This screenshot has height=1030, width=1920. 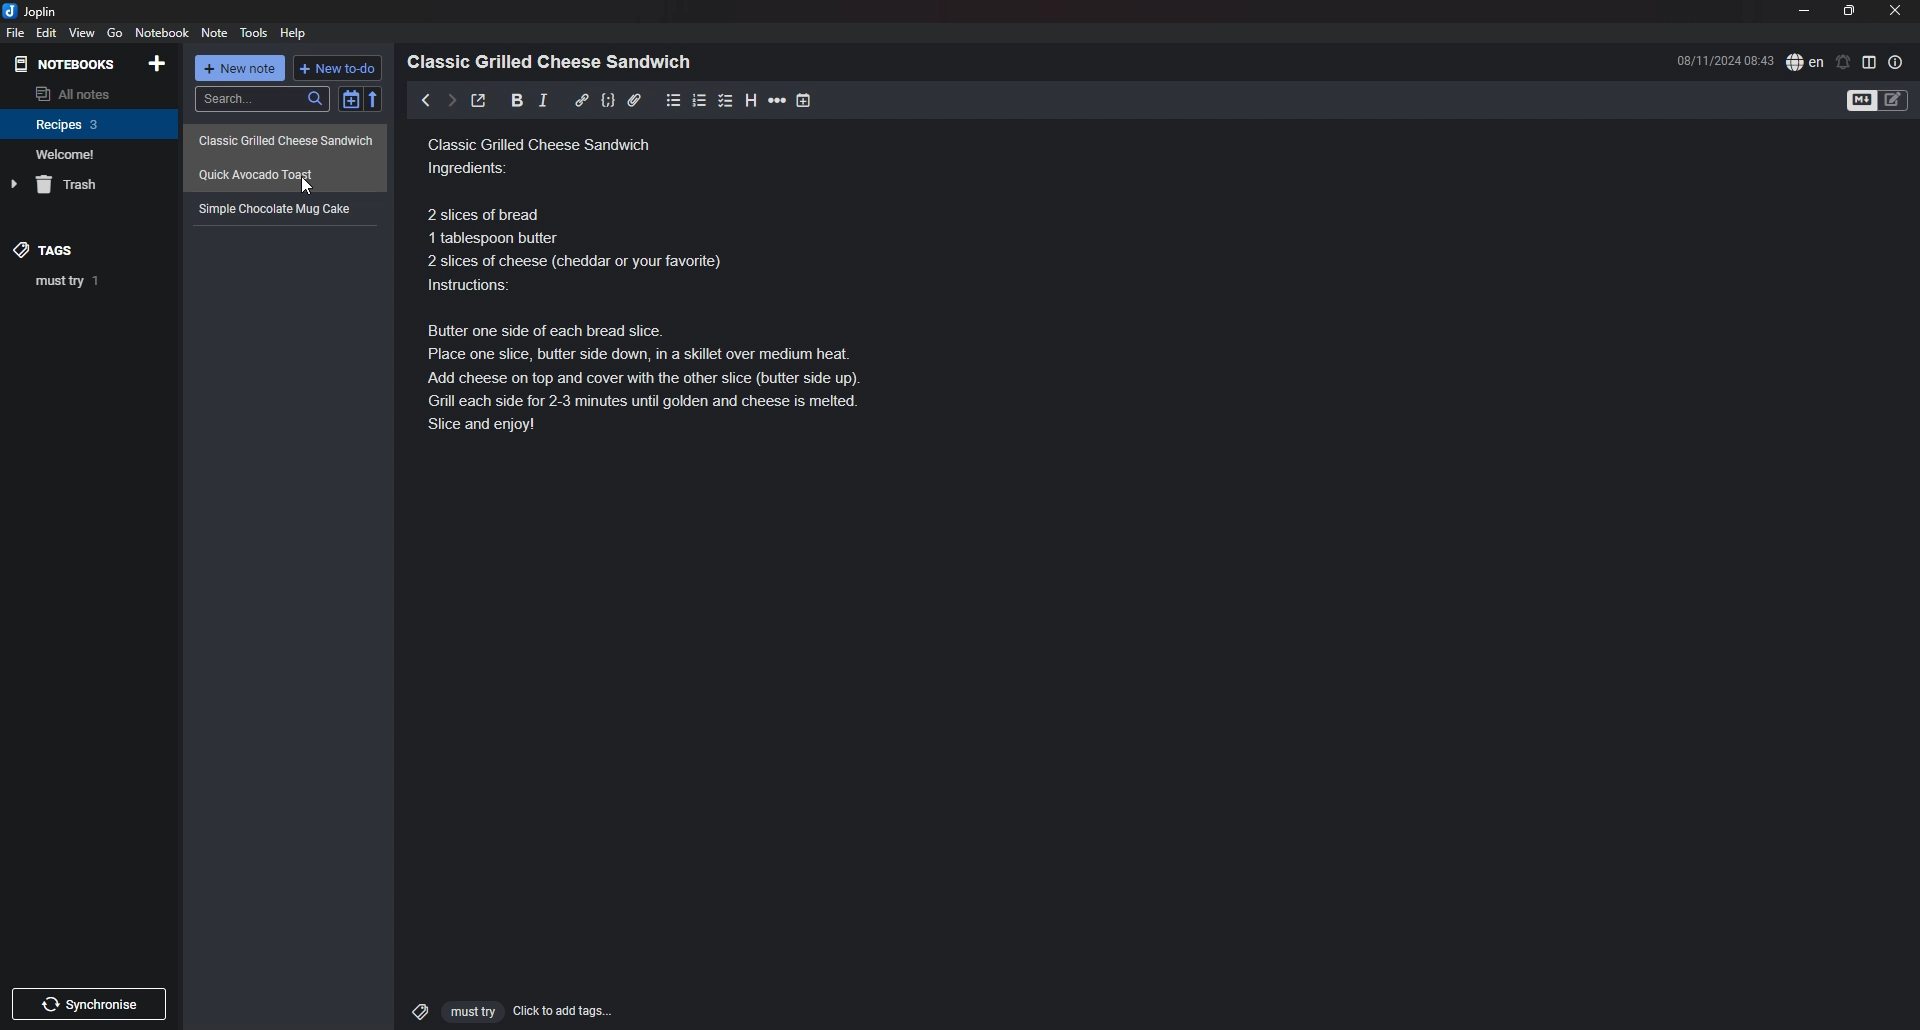 I want to click on minimize, so click(x=1805, y=11).